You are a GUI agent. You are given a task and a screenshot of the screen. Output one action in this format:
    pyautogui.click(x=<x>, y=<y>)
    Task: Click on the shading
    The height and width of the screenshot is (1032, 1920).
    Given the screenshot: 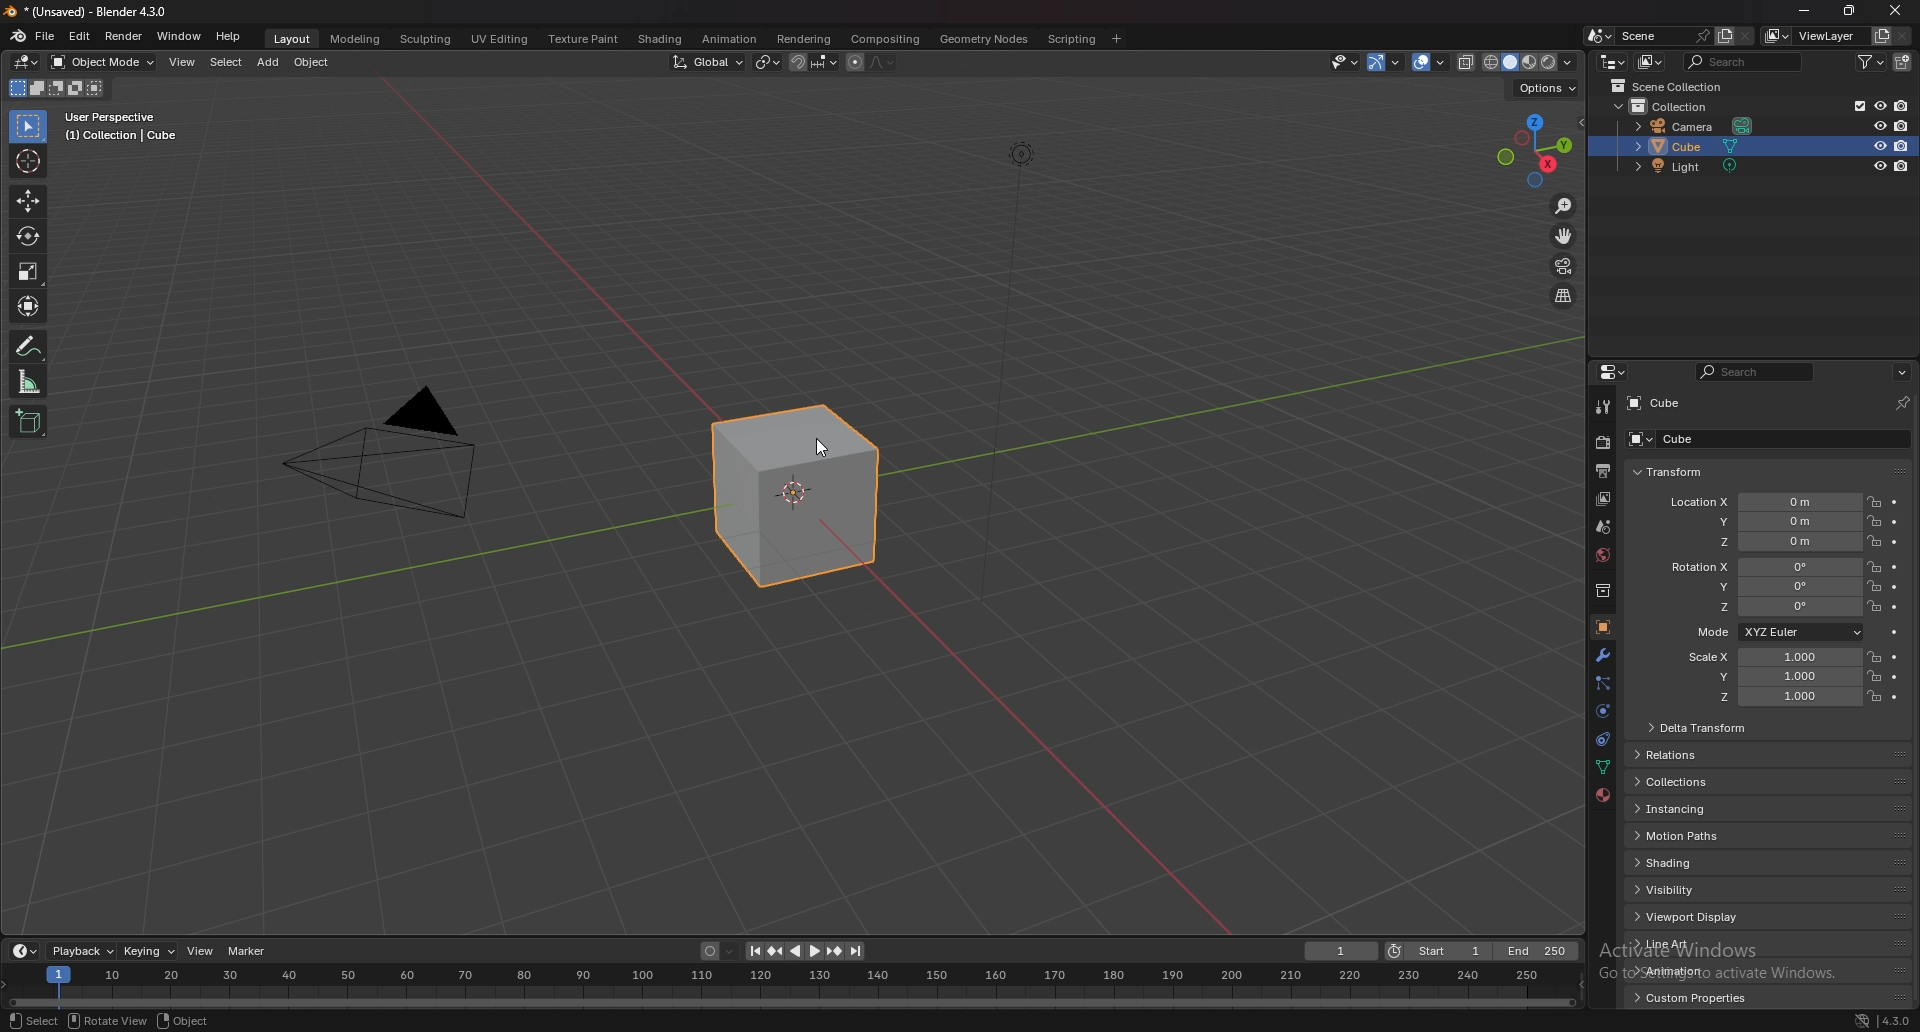 What is the action you would take?
    pyautogui.click(x=1689, y=863)
    